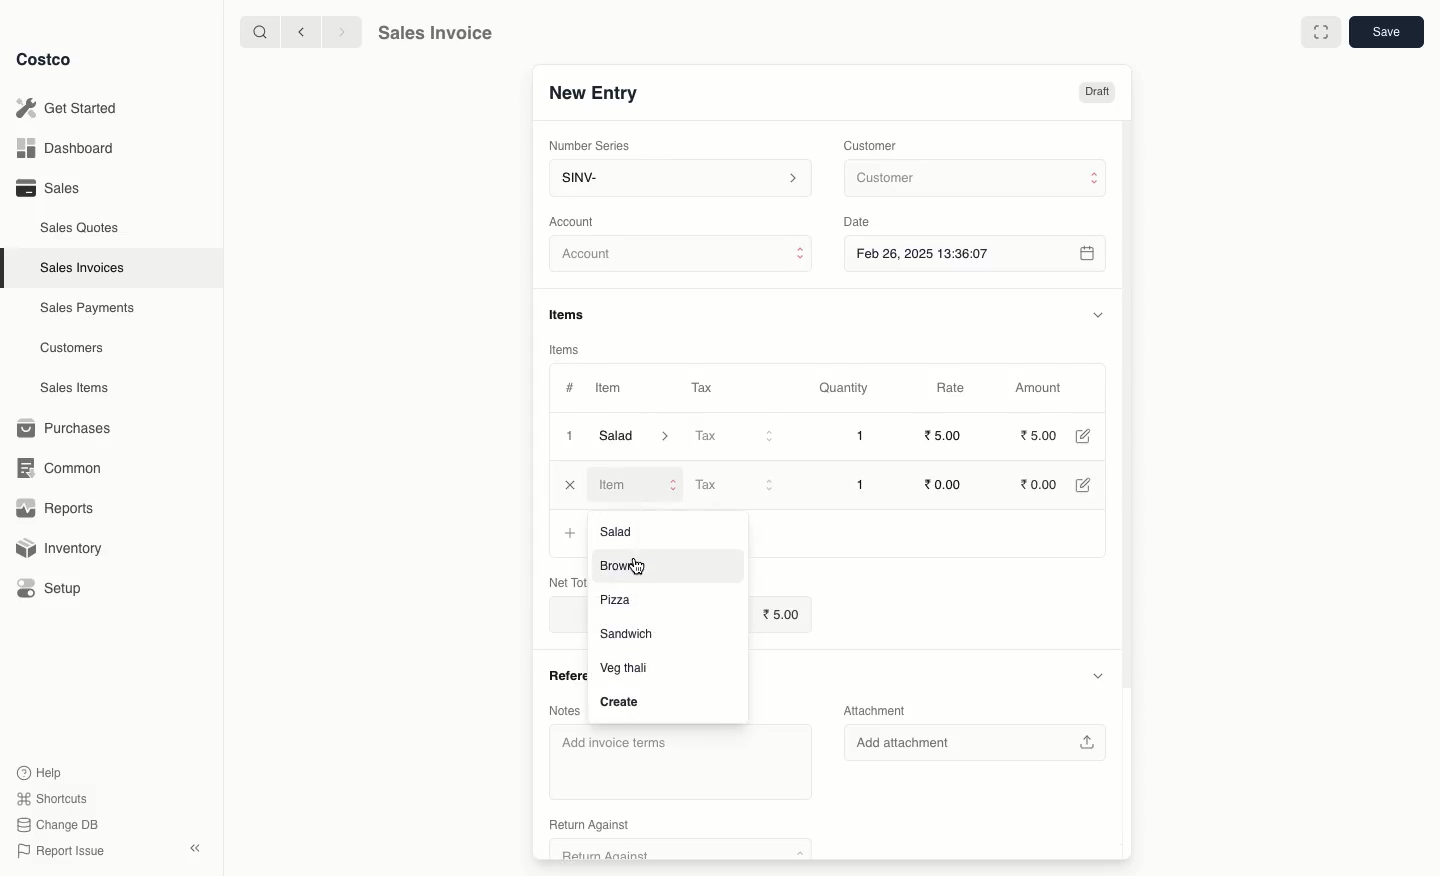 This screenshot has width=1440, height=876. What do you see at coordinates (682, 257) in the screenshot?
I see `Account` at bounding box center [682, 257].